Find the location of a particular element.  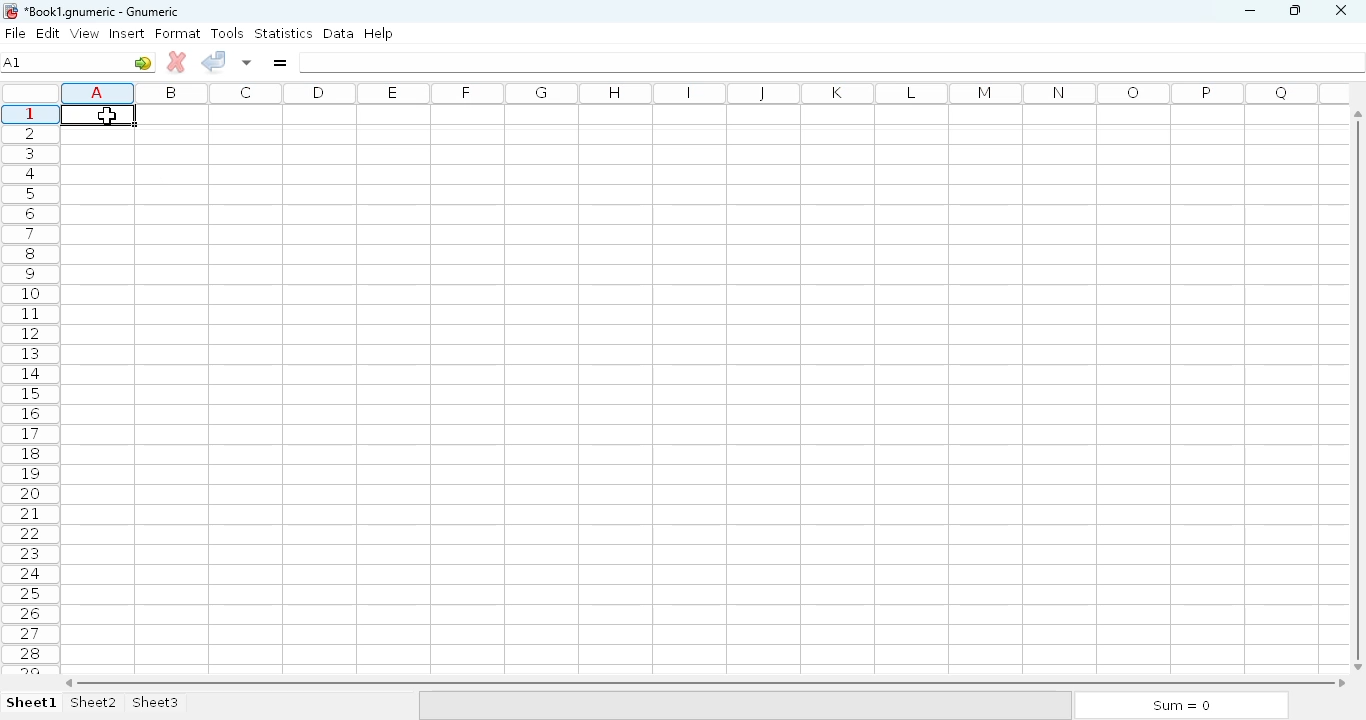

rows is located at coordinates (31, 388).